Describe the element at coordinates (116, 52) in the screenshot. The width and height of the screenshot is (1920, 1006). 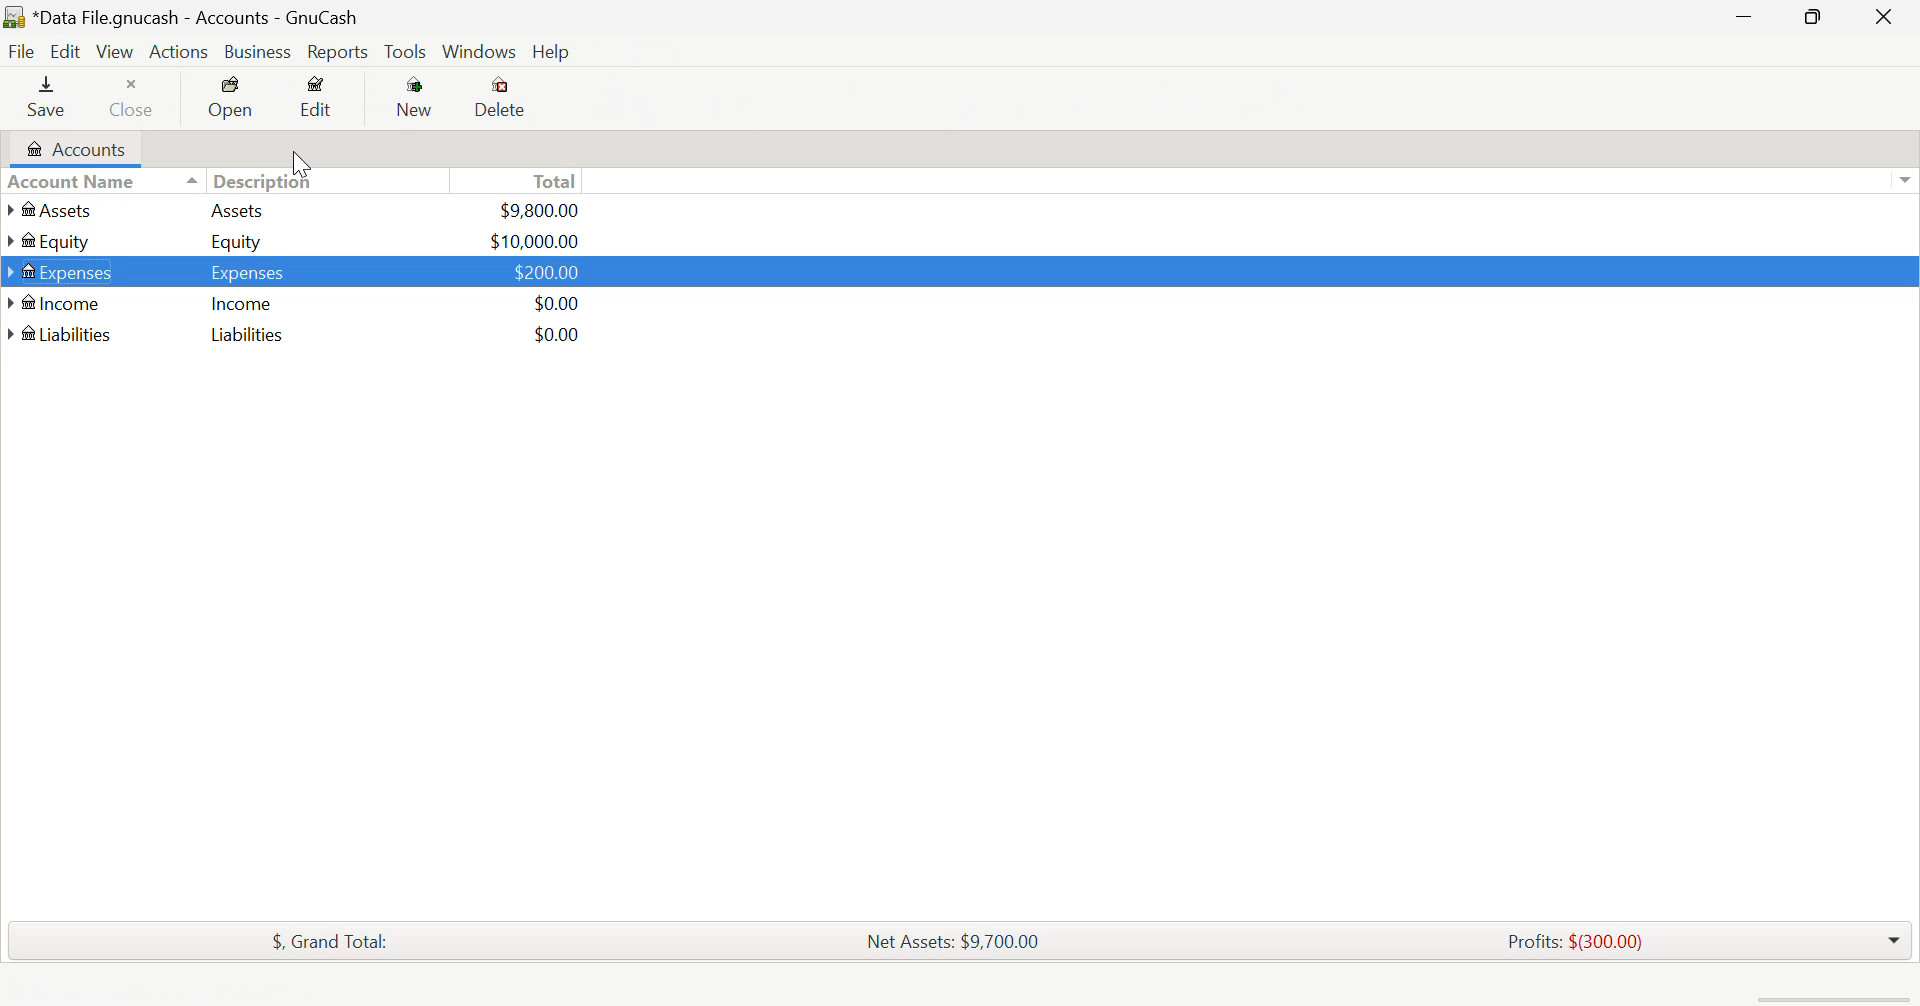
I see `View` at that location.